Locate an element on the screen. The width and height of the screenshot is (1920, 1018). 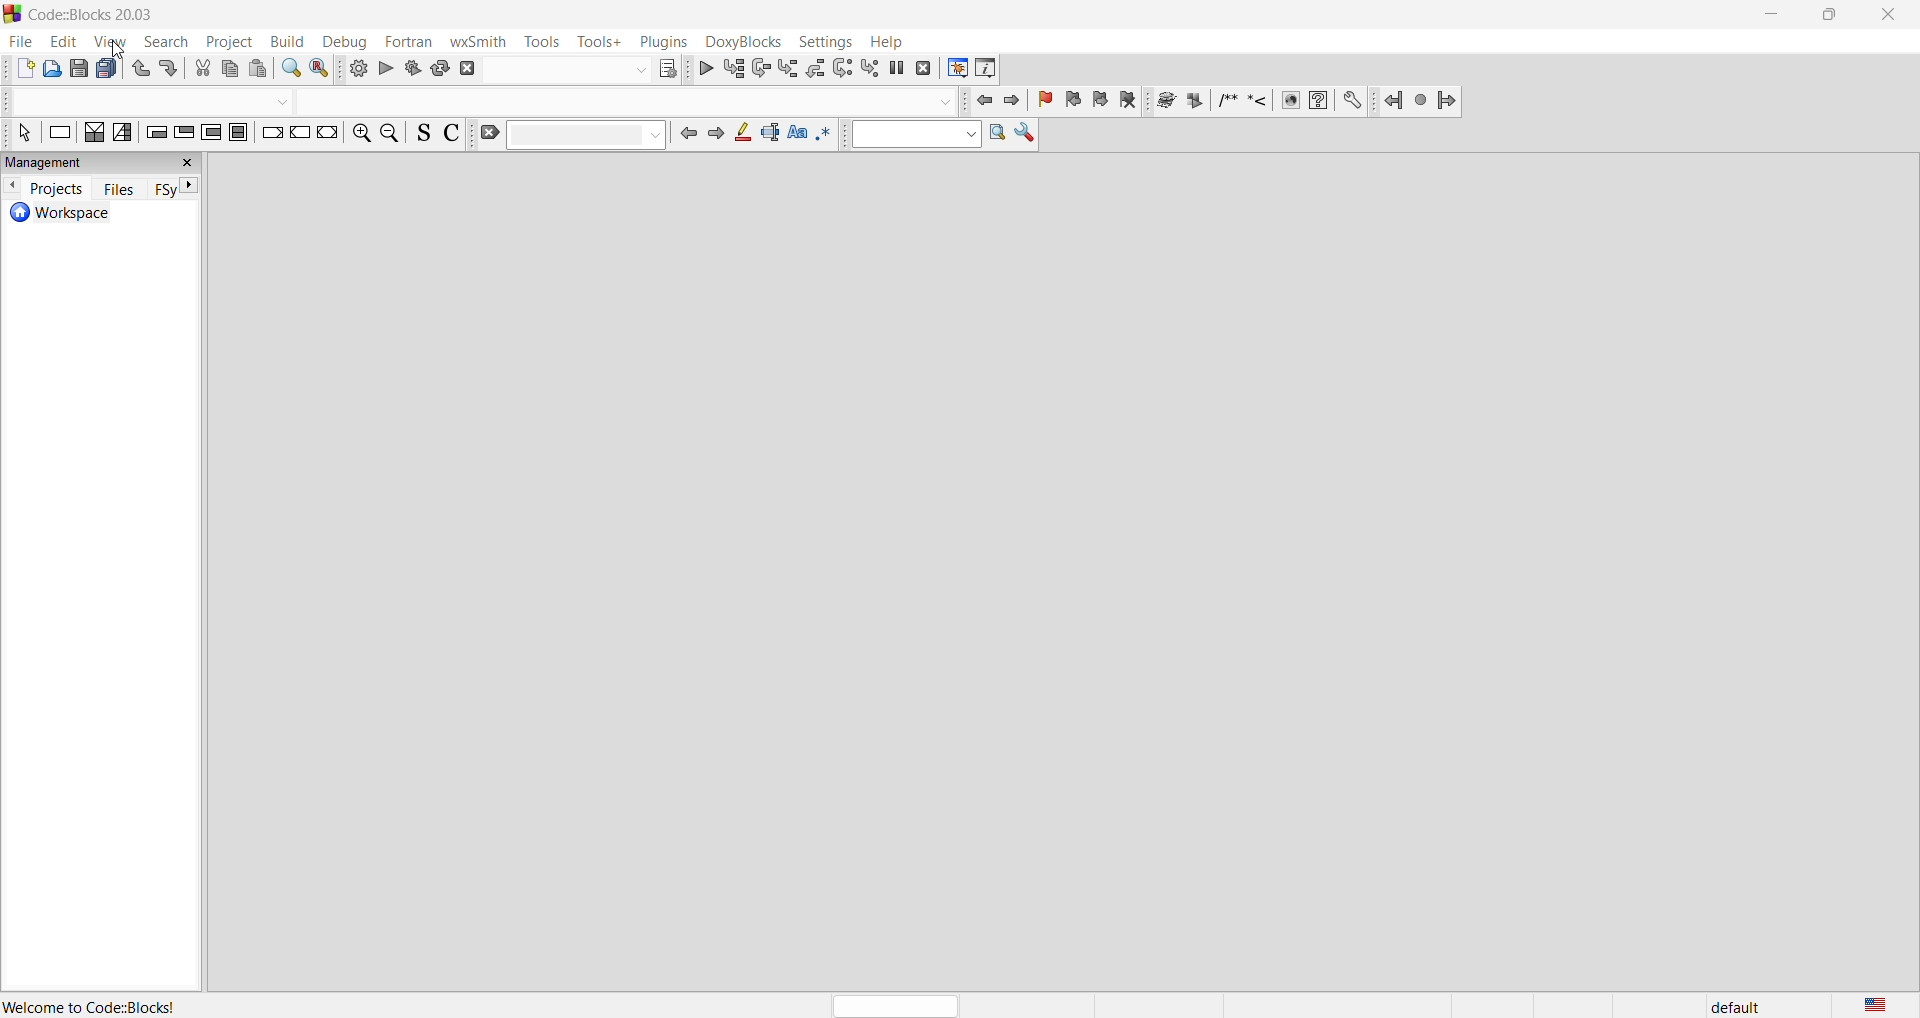
build and run is located at coordinates (411, 70).